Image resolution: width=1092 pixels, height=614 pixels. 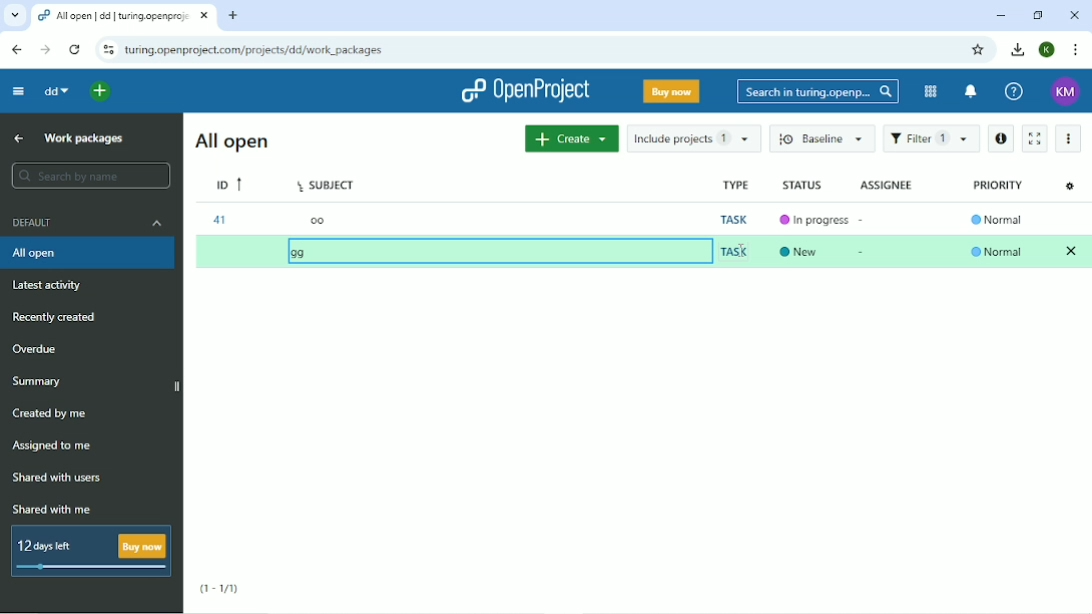 What do you see at coordinates (692, 139) in the screenshot?
I see `Include projects 1` at bounding box center [692, 139].